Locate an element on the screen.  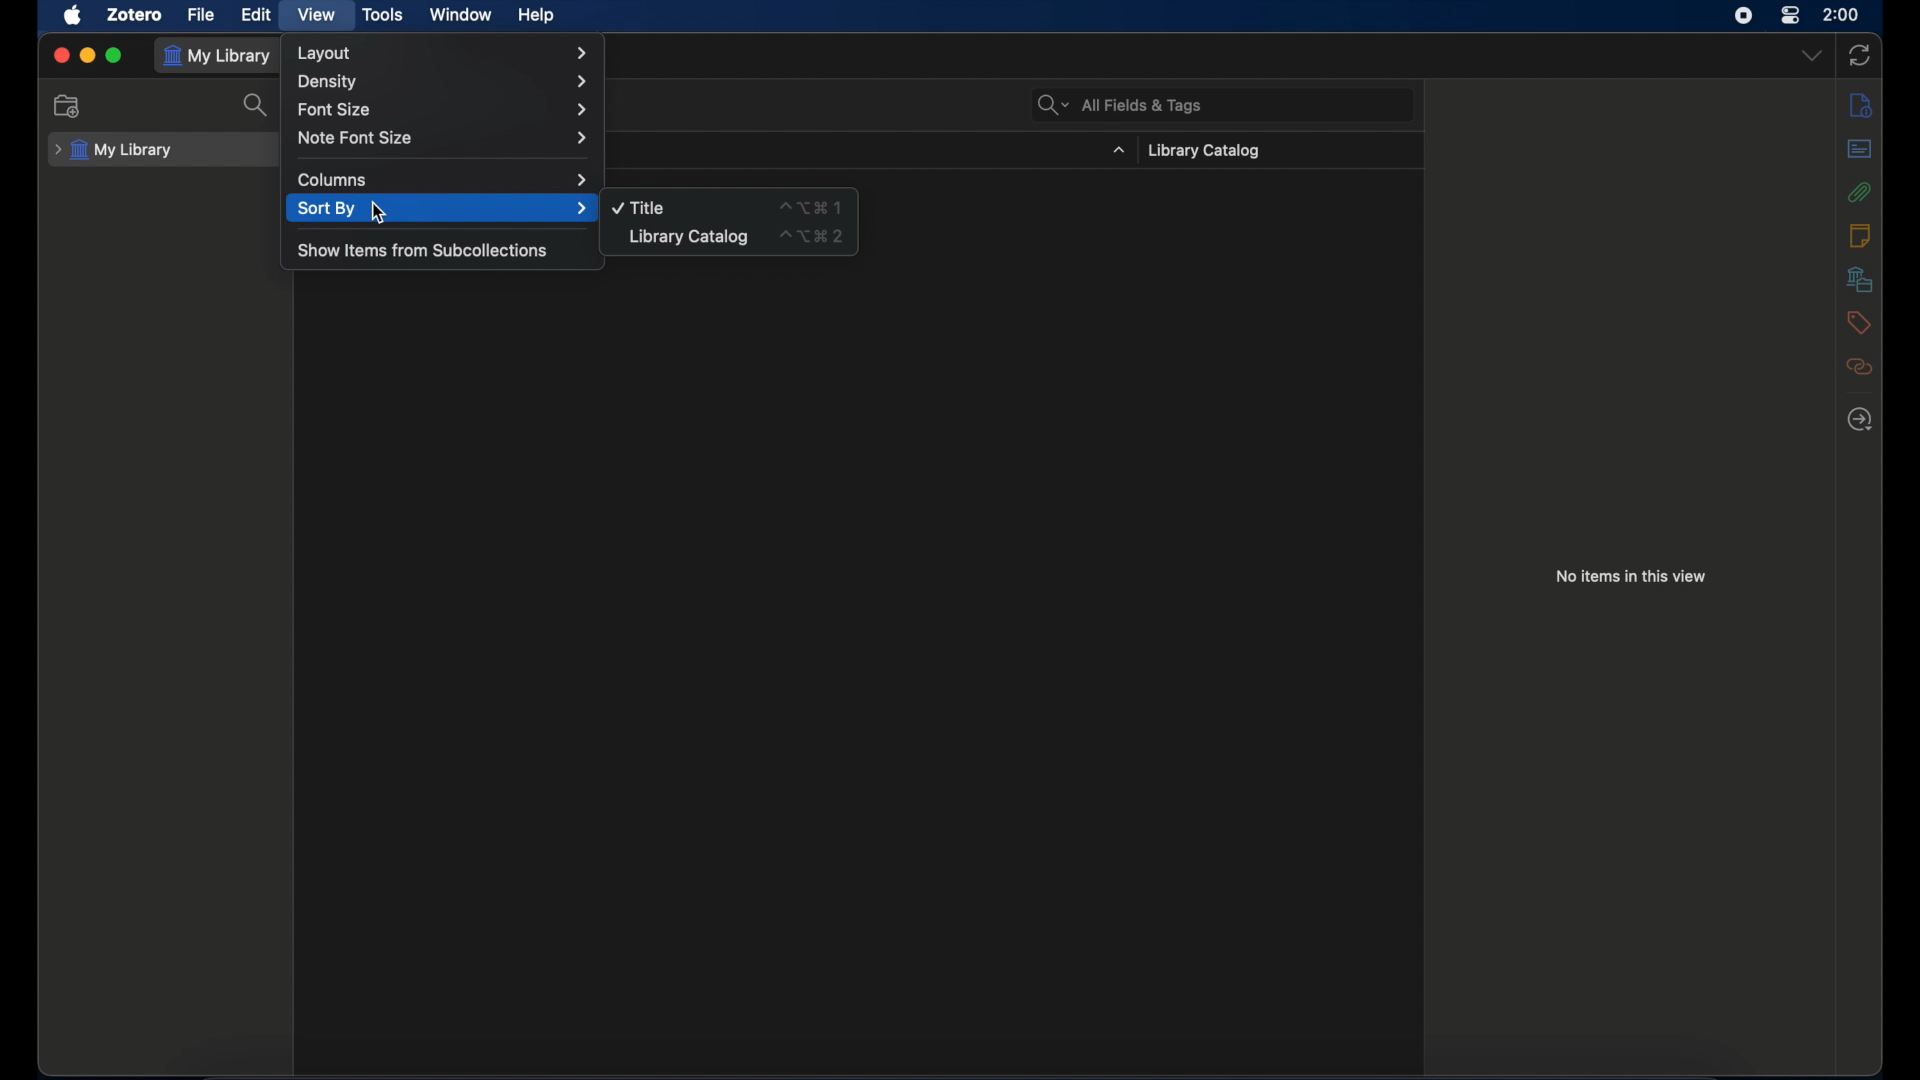
columns is located at coordinates (443, 181).